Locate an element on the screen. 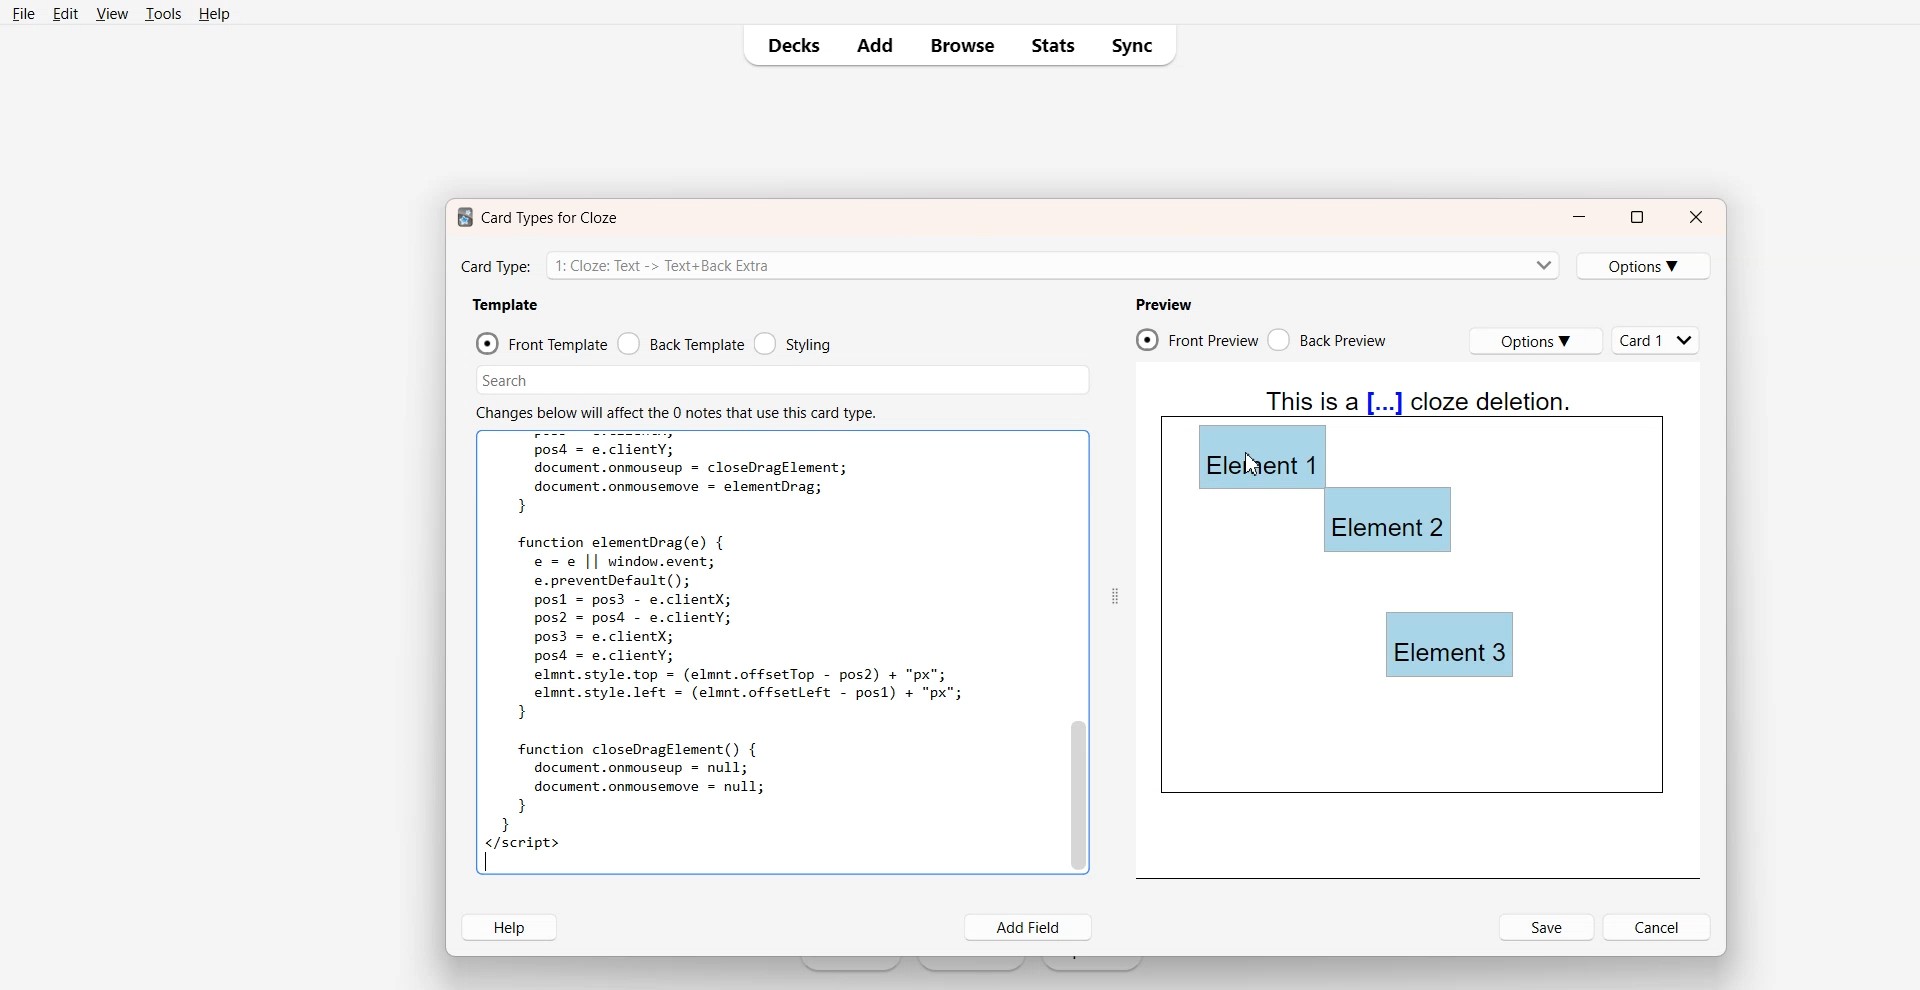  Back Preview is located at coordinates (1330, 340).